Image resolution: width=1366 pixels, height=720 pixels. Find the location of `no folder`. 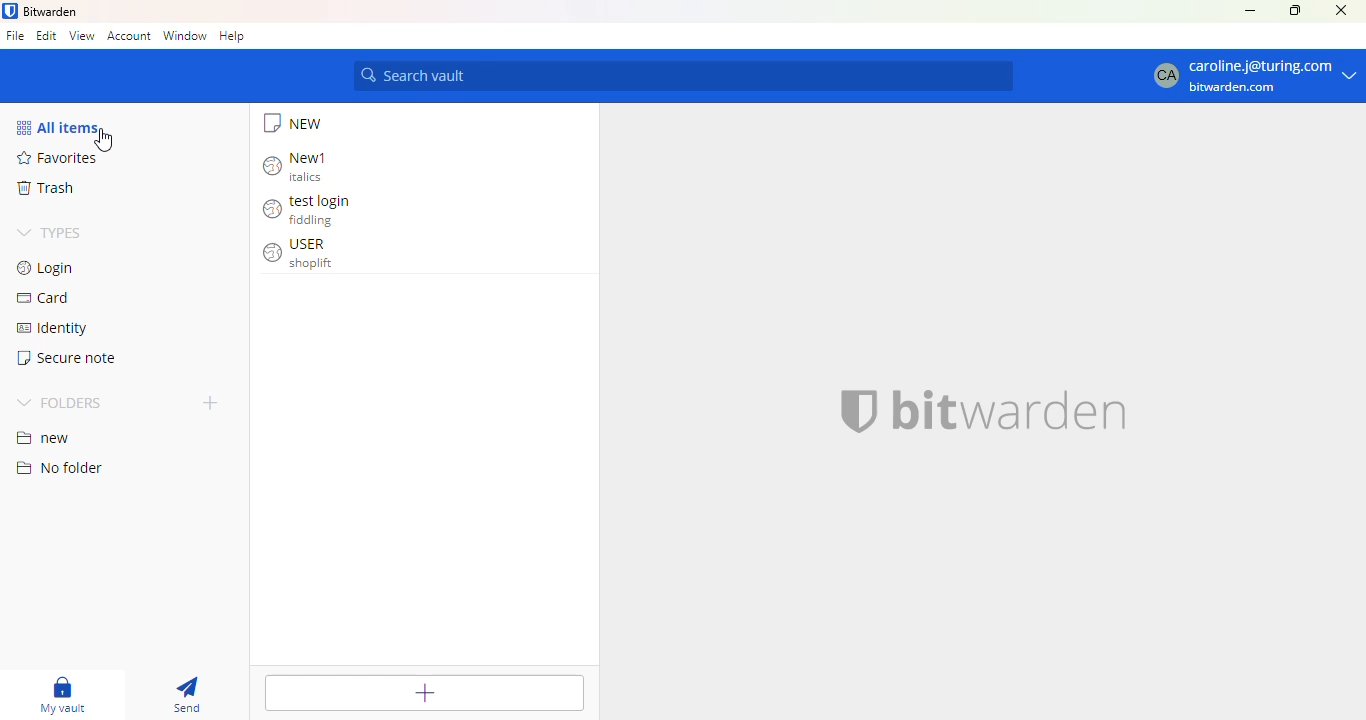

no folder is located at coordinates (60, 467).